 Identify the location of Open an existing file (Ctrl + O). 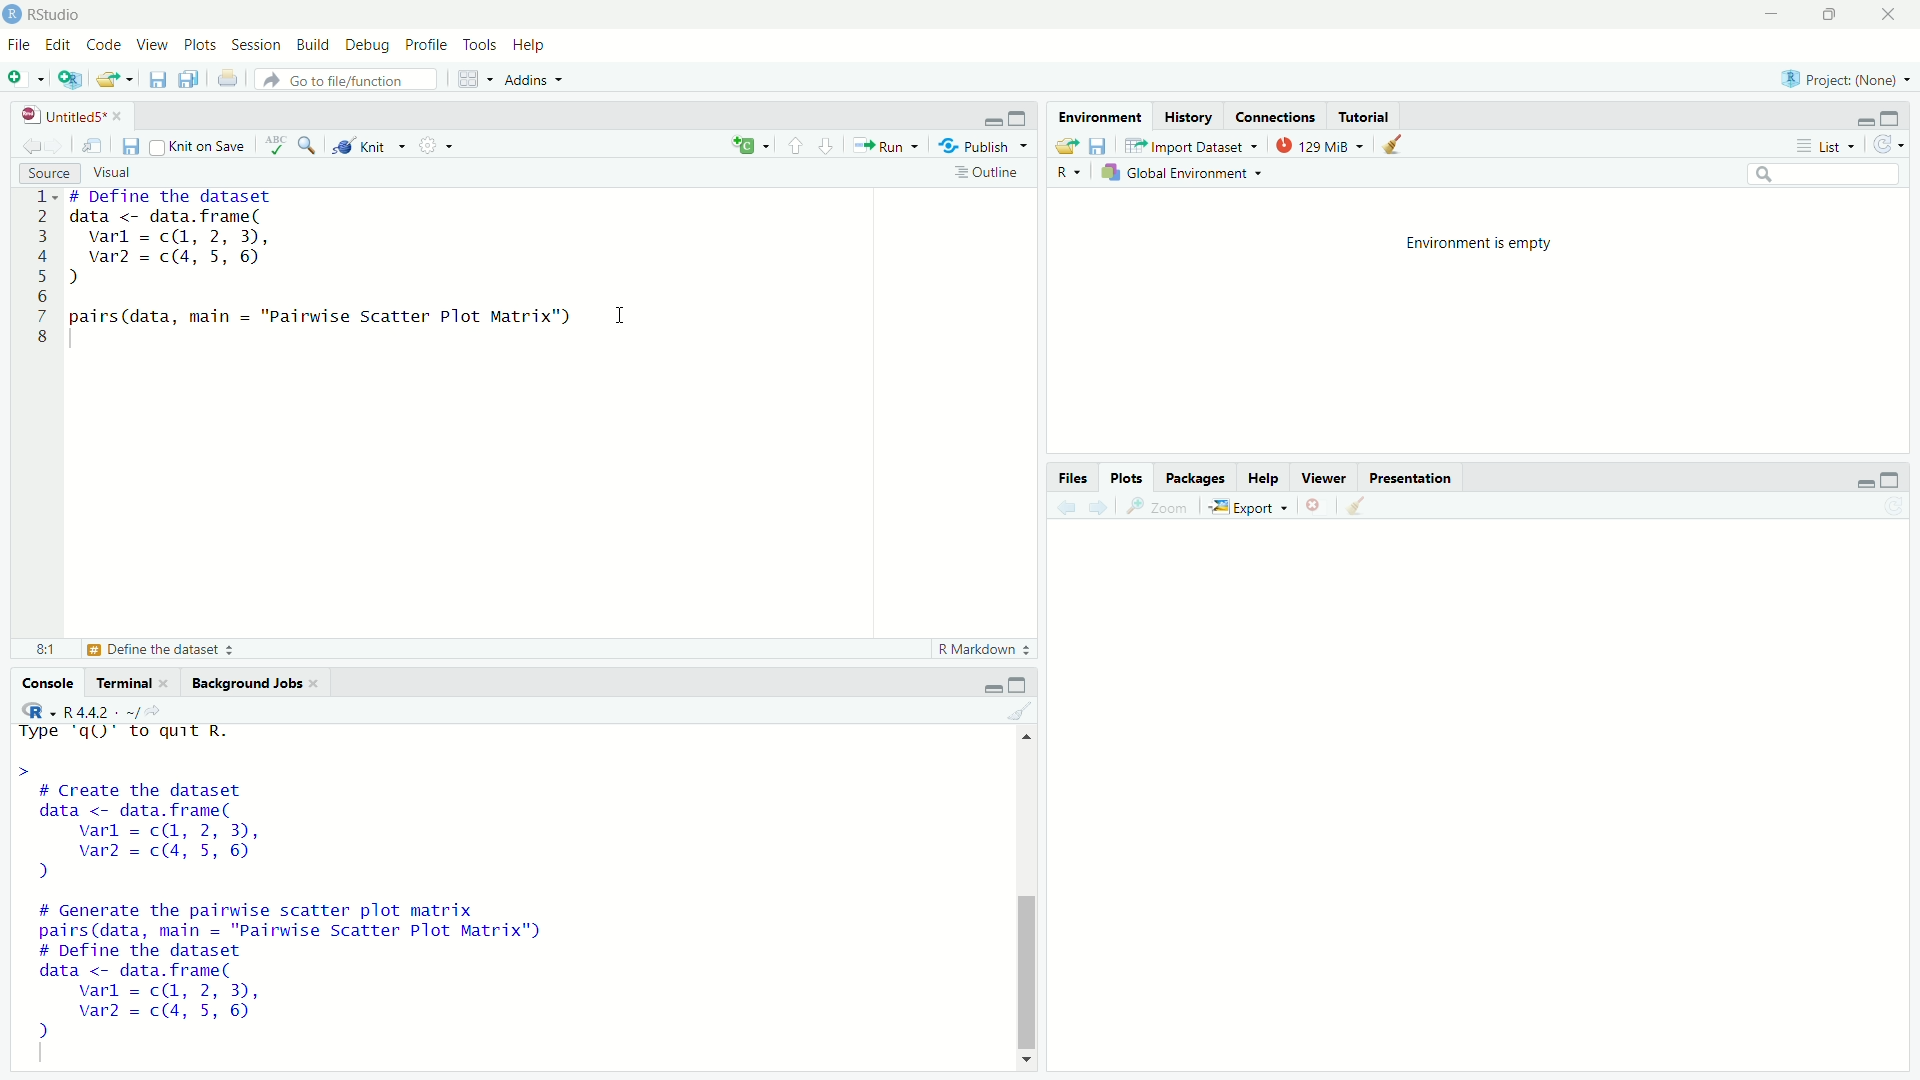
(116, 78).